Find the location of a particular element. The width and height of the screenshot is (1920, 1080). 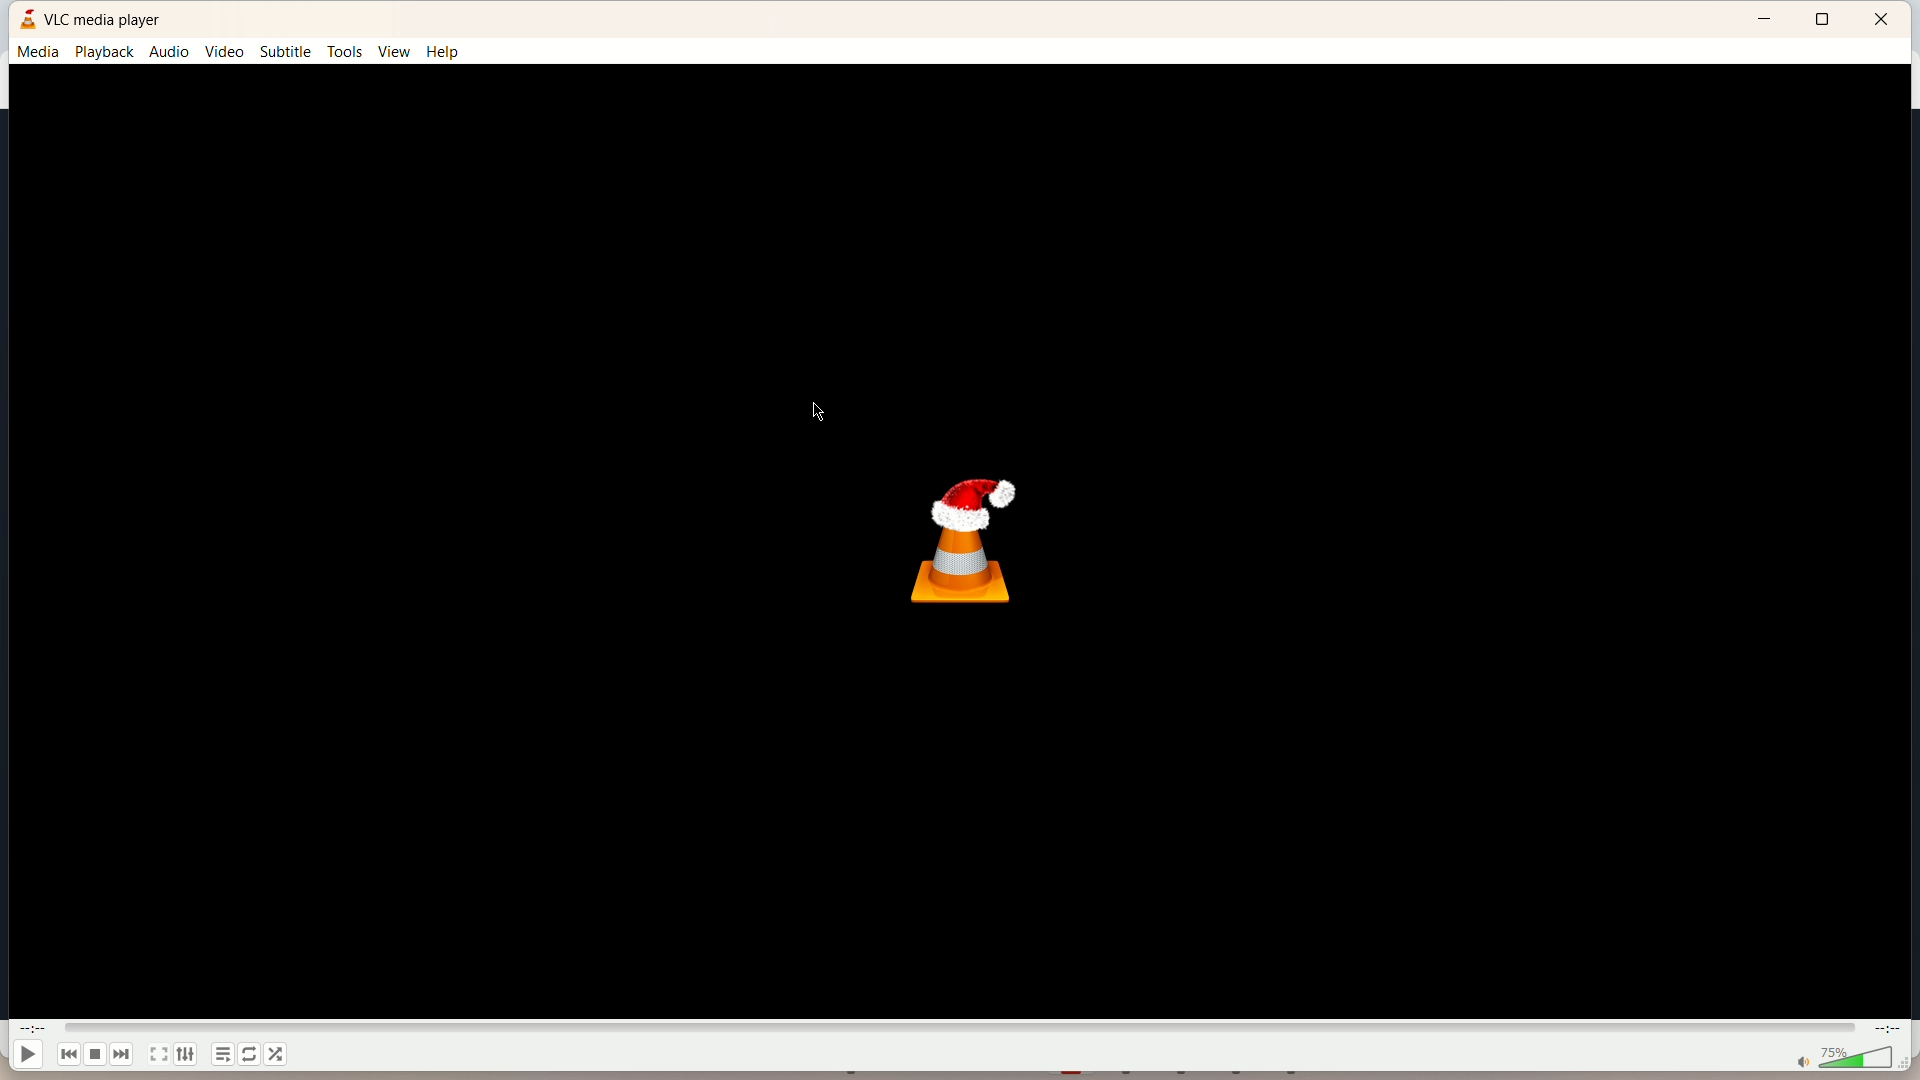

logo is located at coordinates (958, 546).